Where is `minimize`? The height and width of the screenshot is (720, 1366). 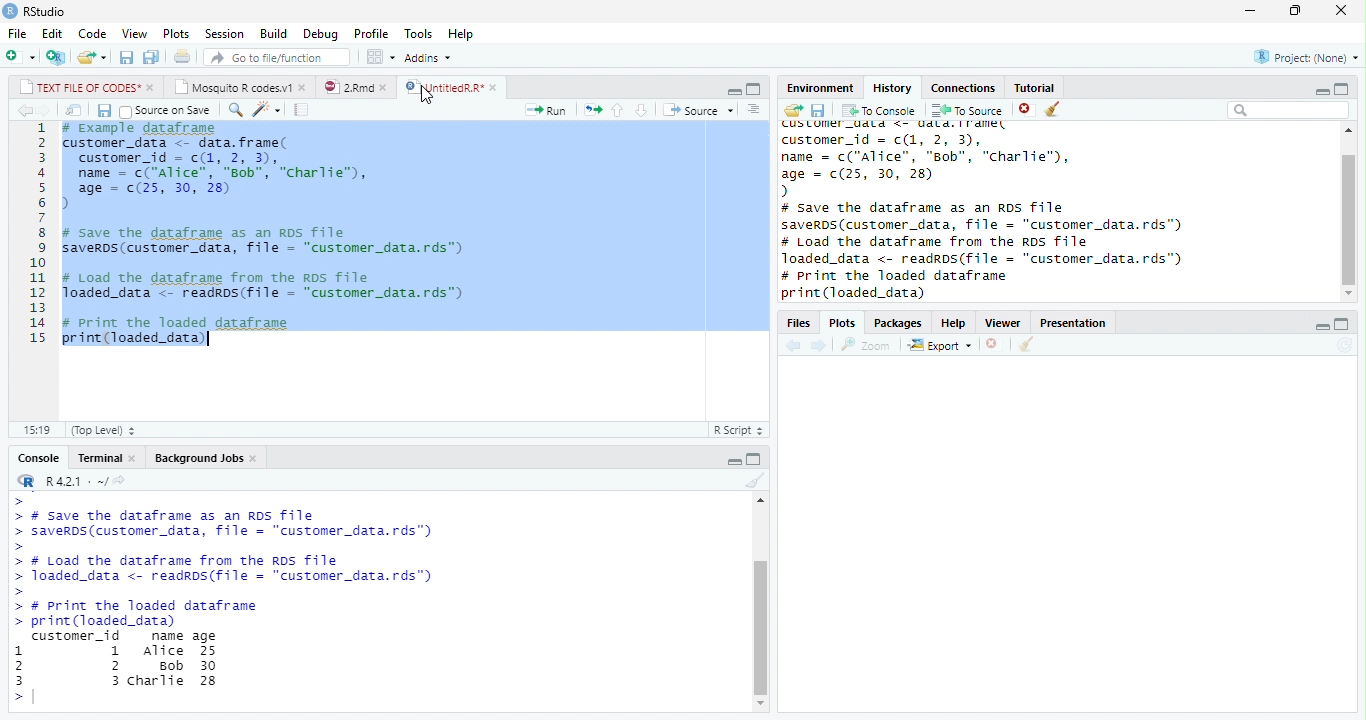
minimize is located at coordinates (1321, 91).